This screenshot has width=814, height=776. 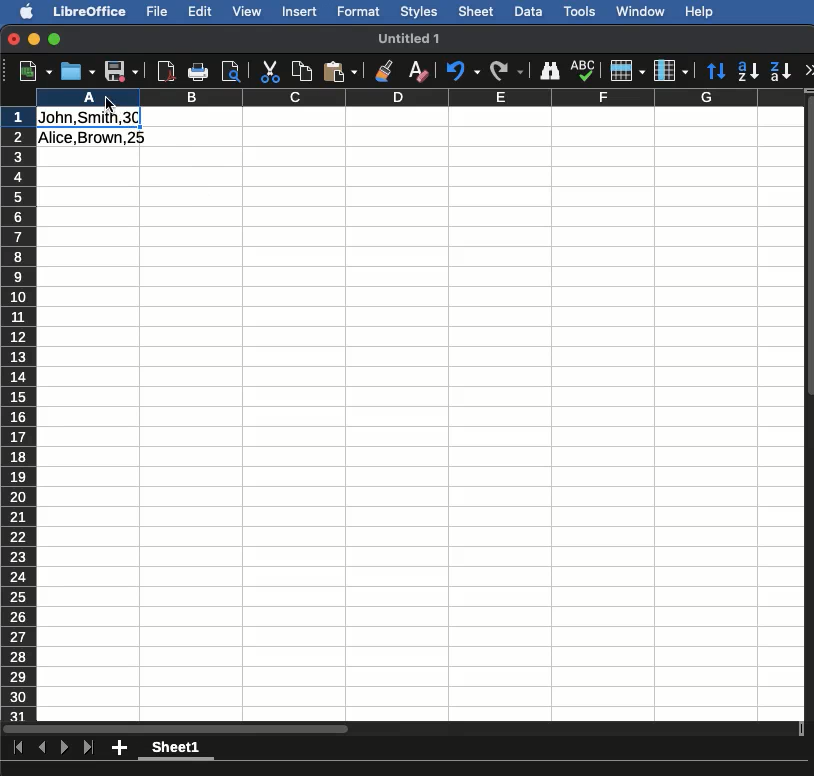 I want to click on cursor, so click(x=109, y=107).